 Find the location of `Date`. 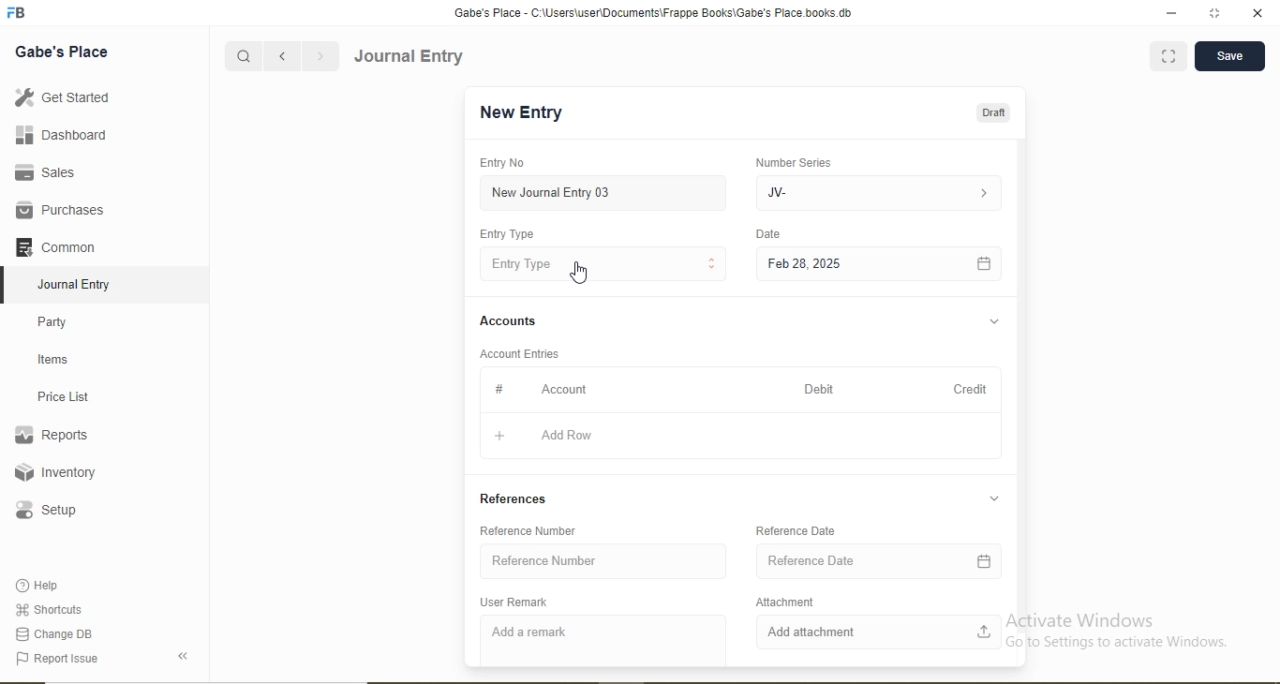

Date is located at coordinates (767, 233).